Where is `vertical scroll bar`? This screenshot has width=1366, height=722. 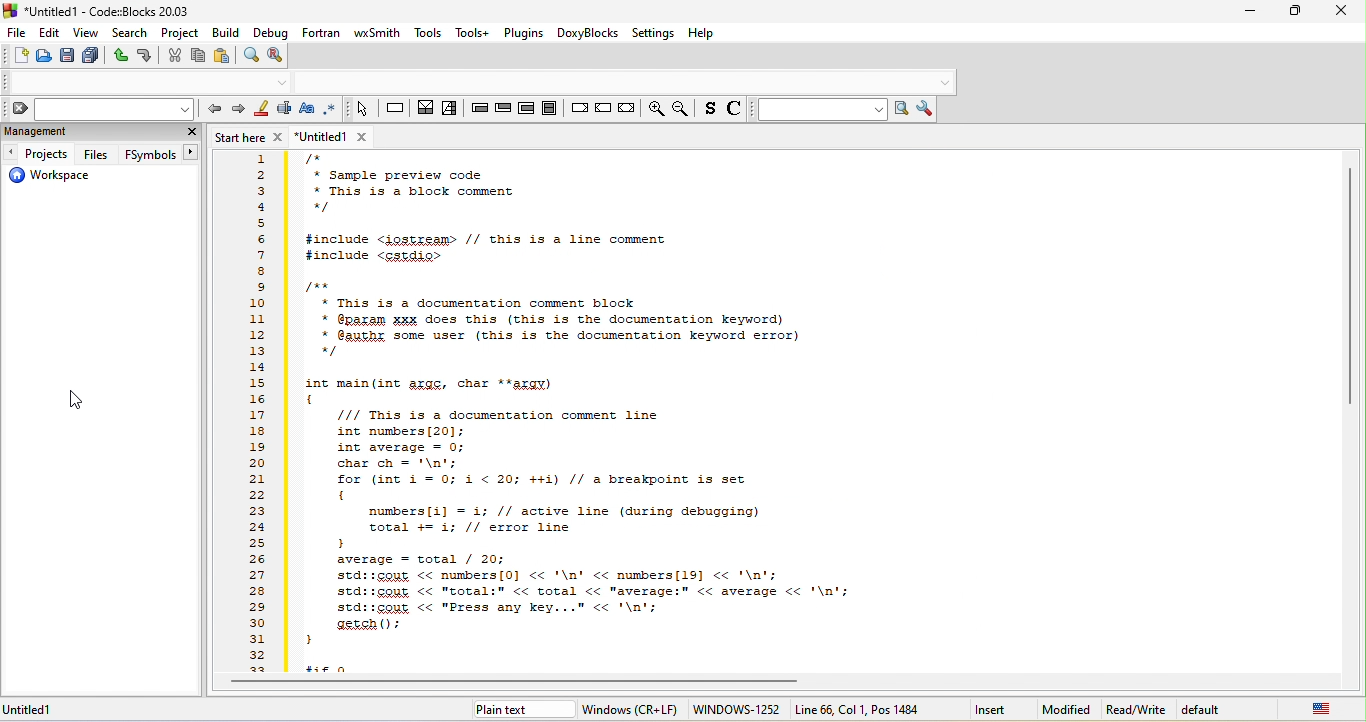
vertical scroll bar is located at coordinates (1350, 285).